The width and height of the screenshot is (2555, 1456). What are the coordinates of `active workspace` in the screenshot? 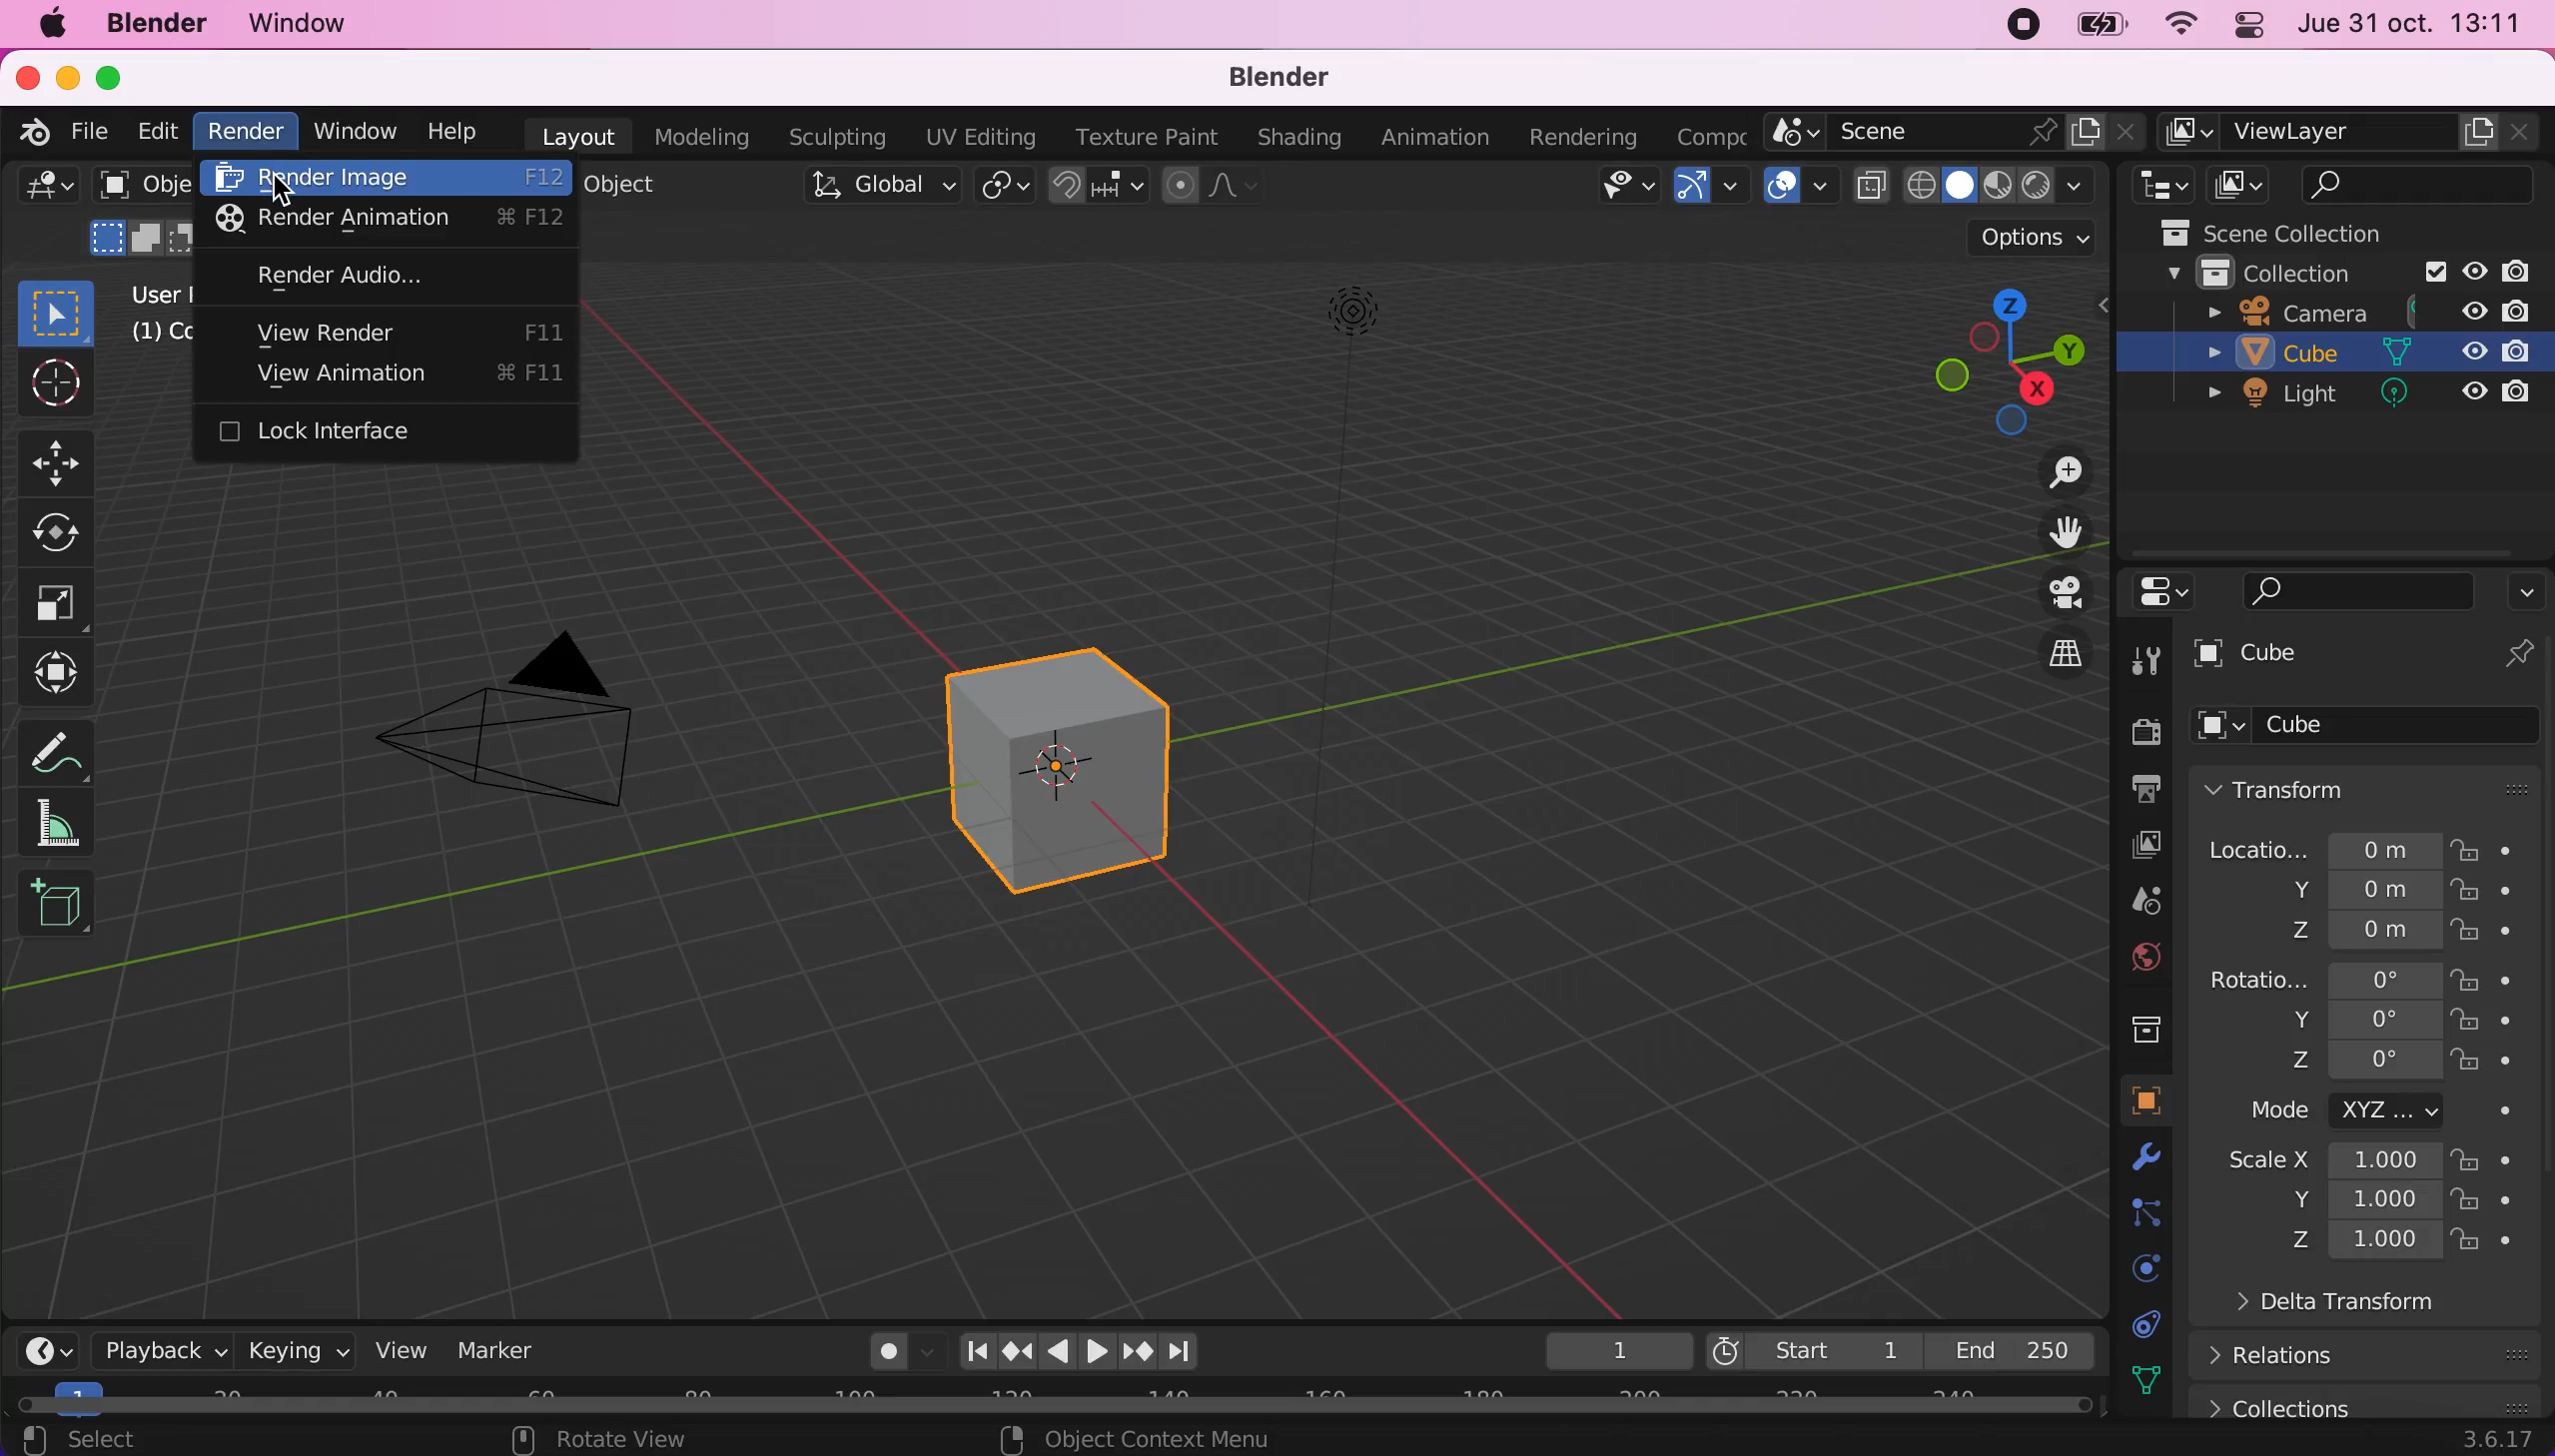 It's located at (1710, 132).